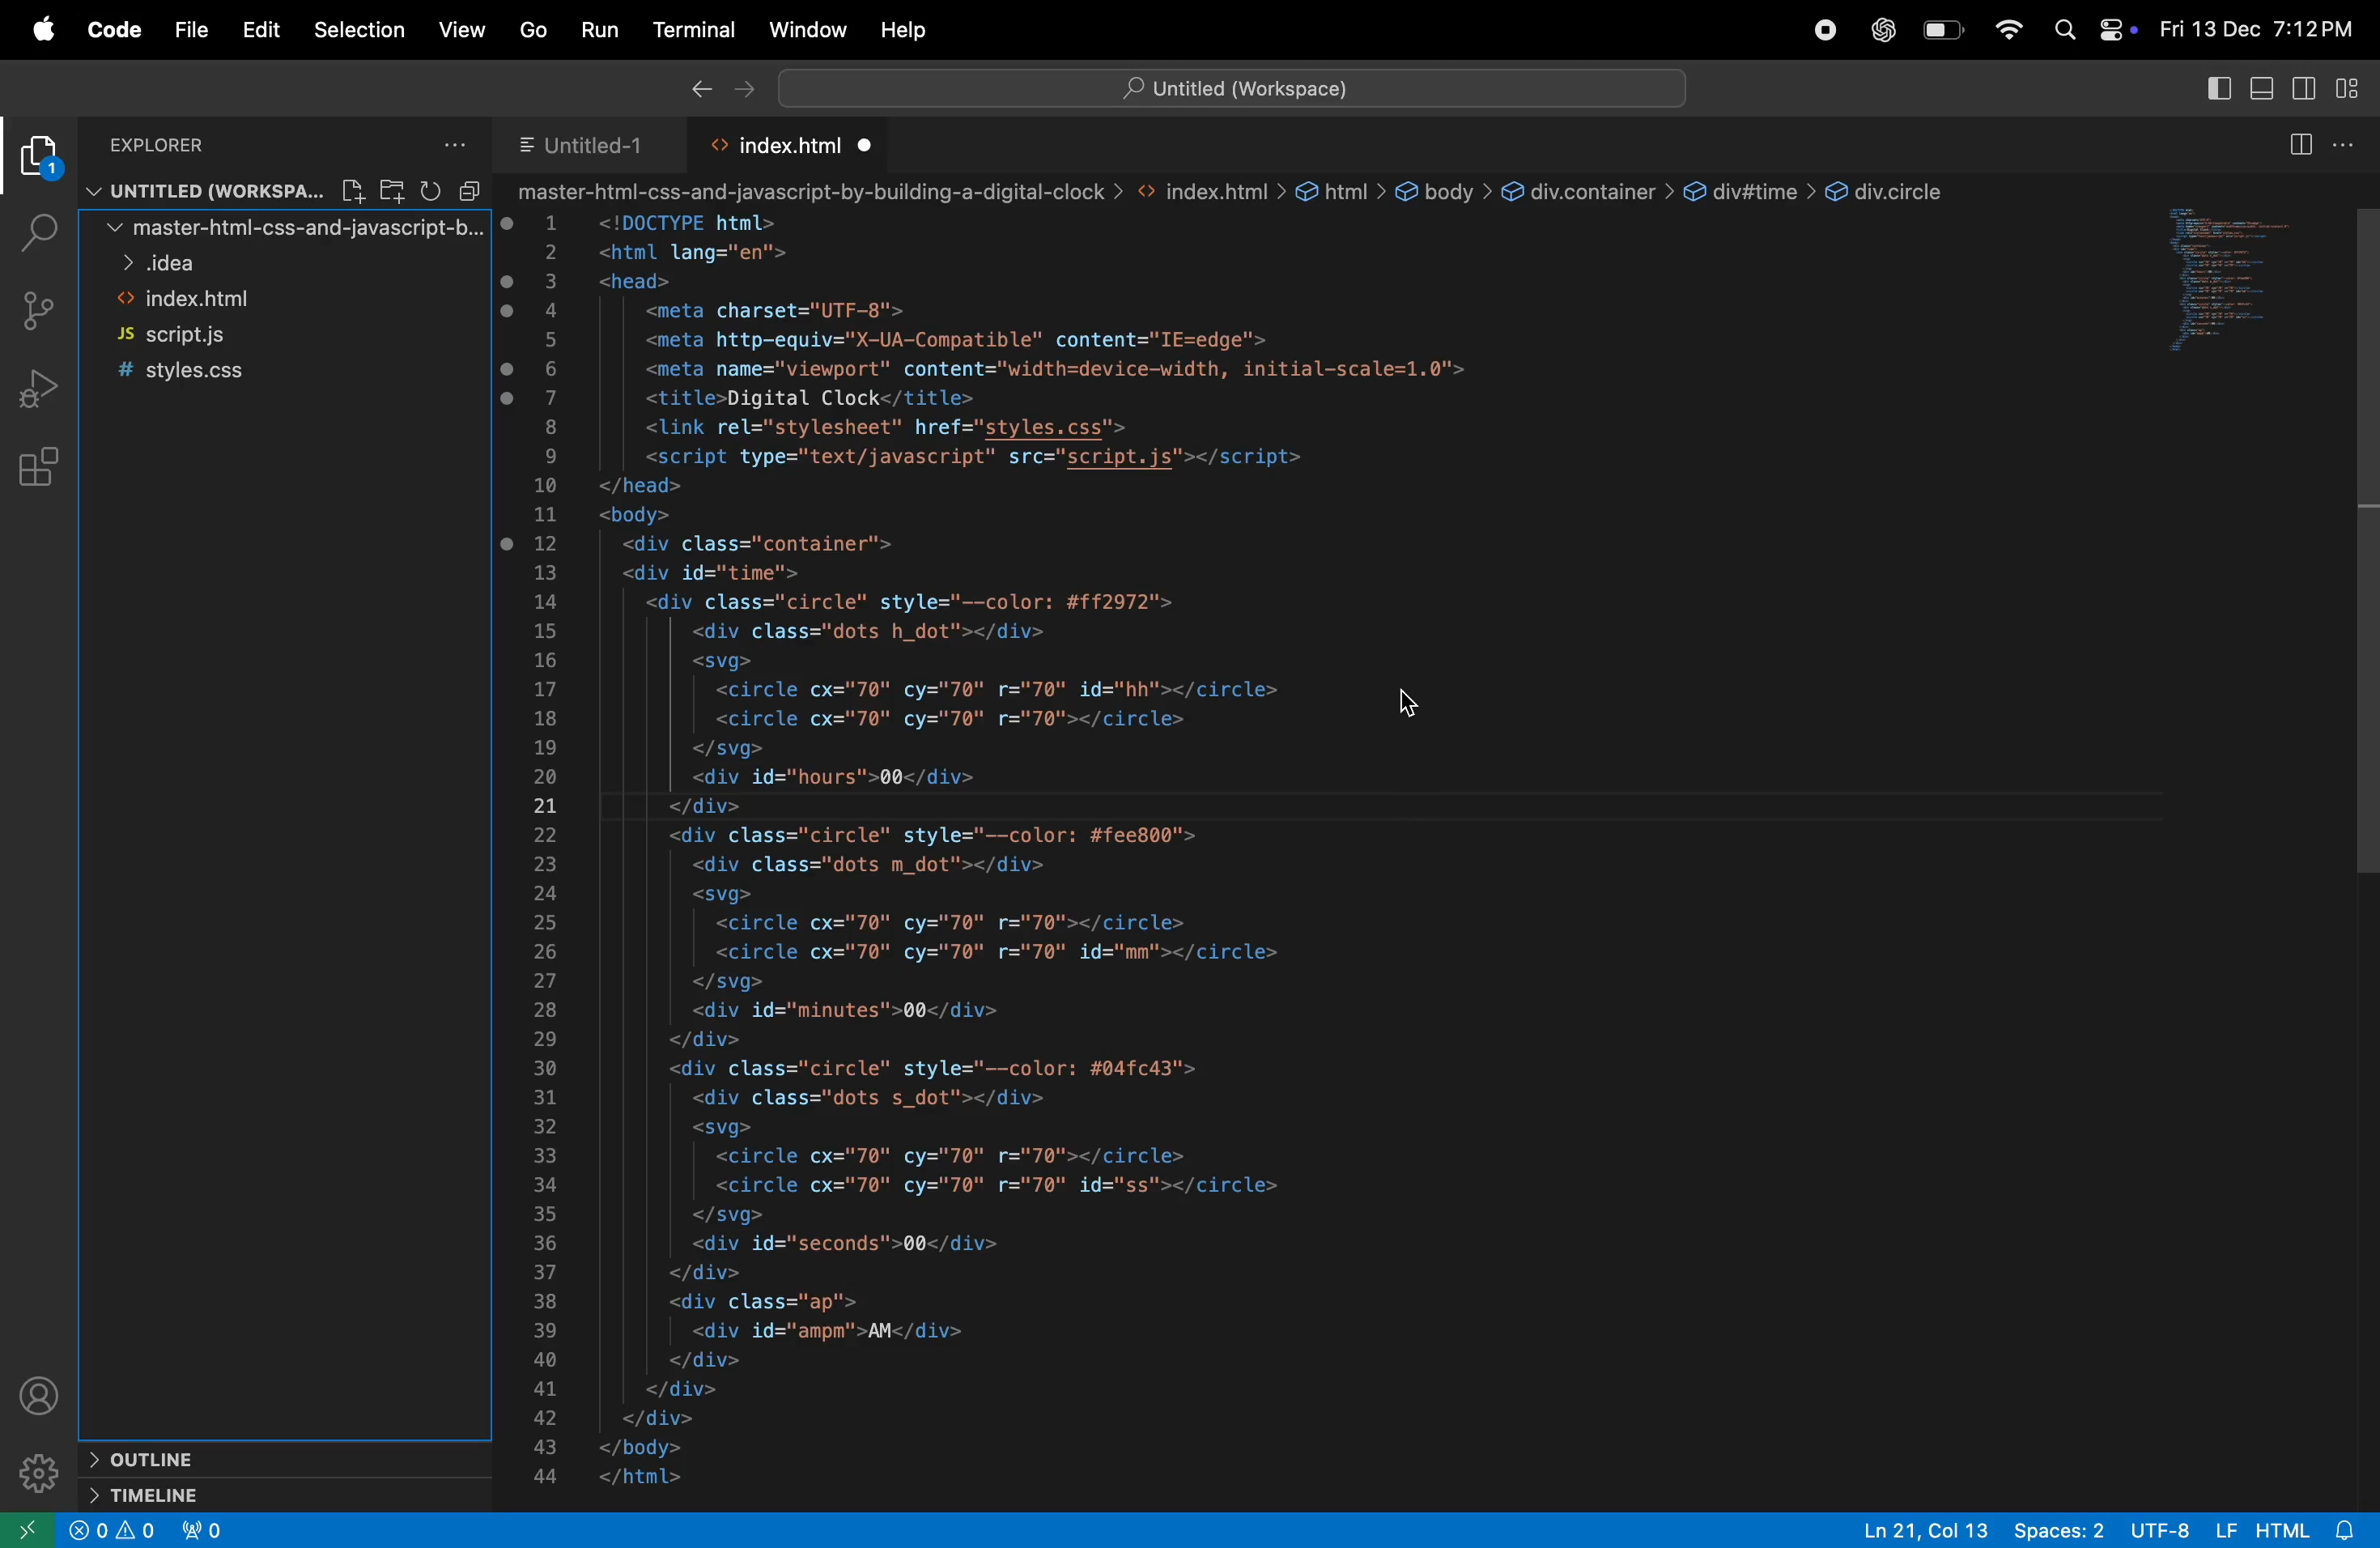 This screenshot has width=2380, height=1548. I want to click on terminal, so click(695, 30).